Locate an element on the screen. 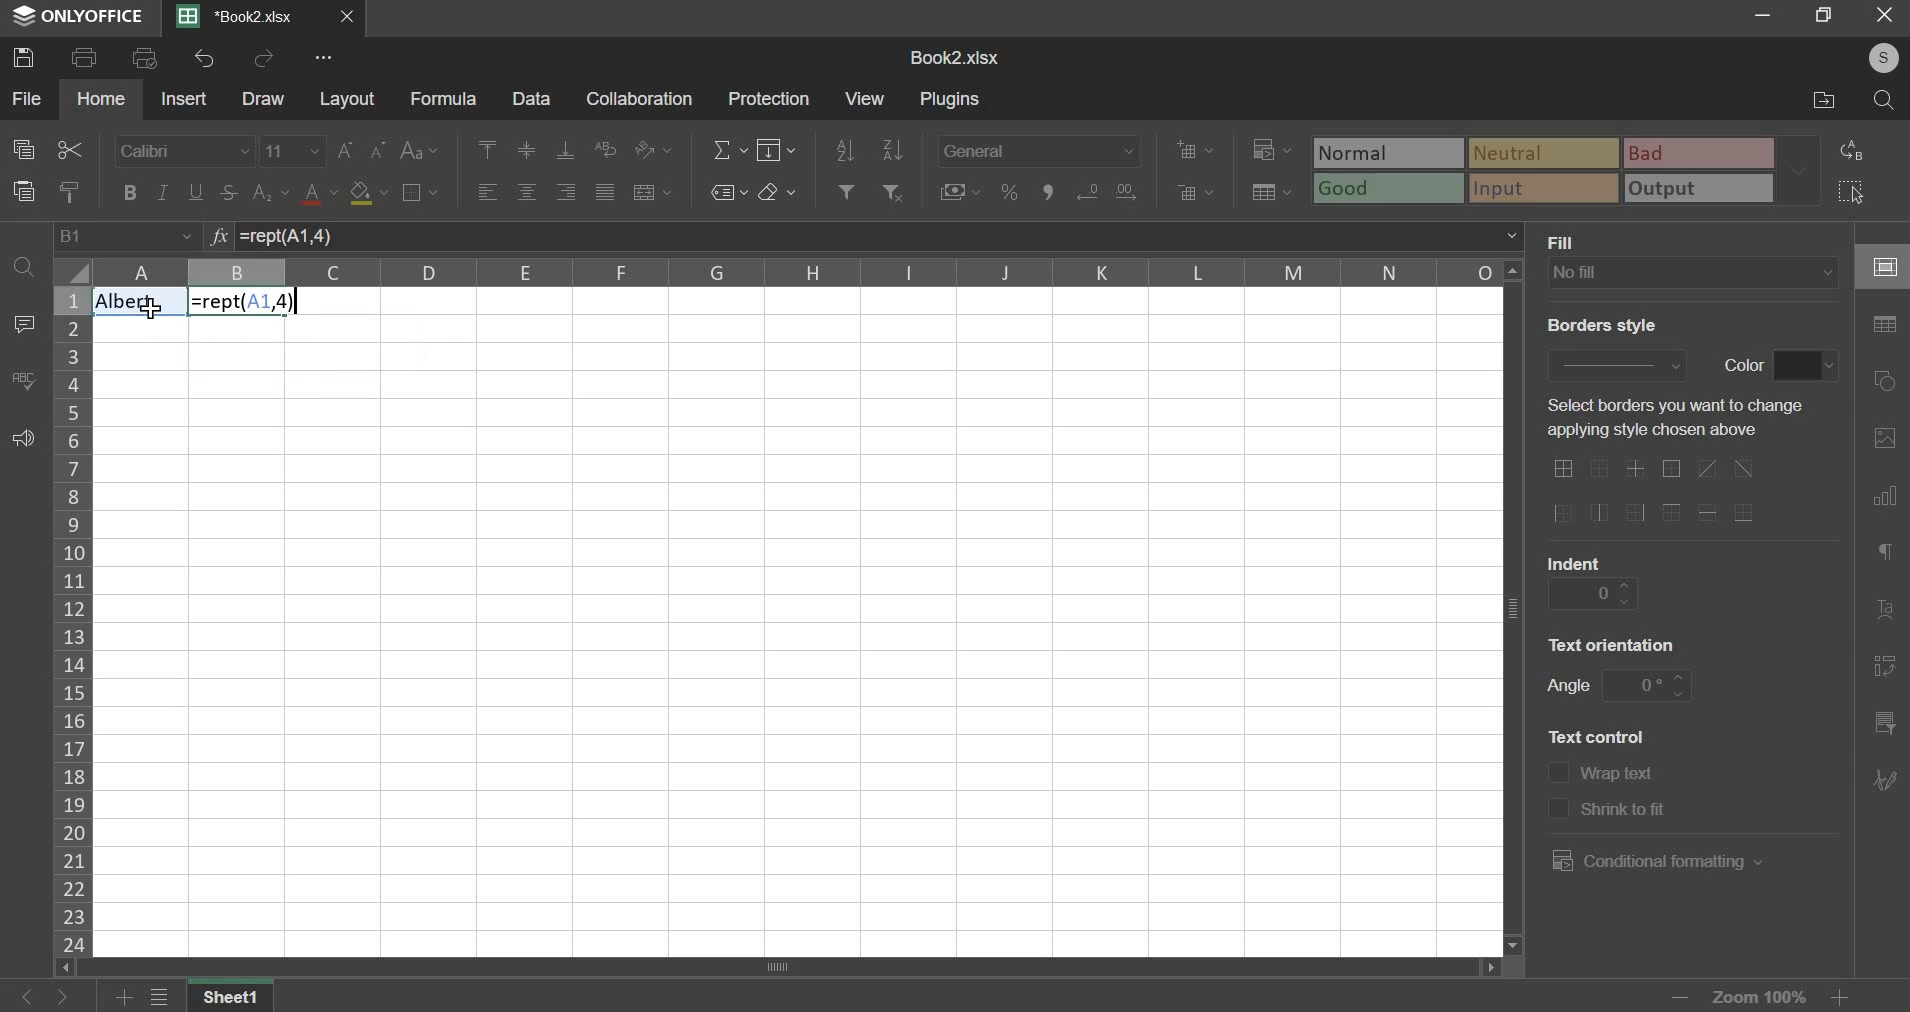 The image size is (1910, 1012). formula is located at coordinates (445, 98).